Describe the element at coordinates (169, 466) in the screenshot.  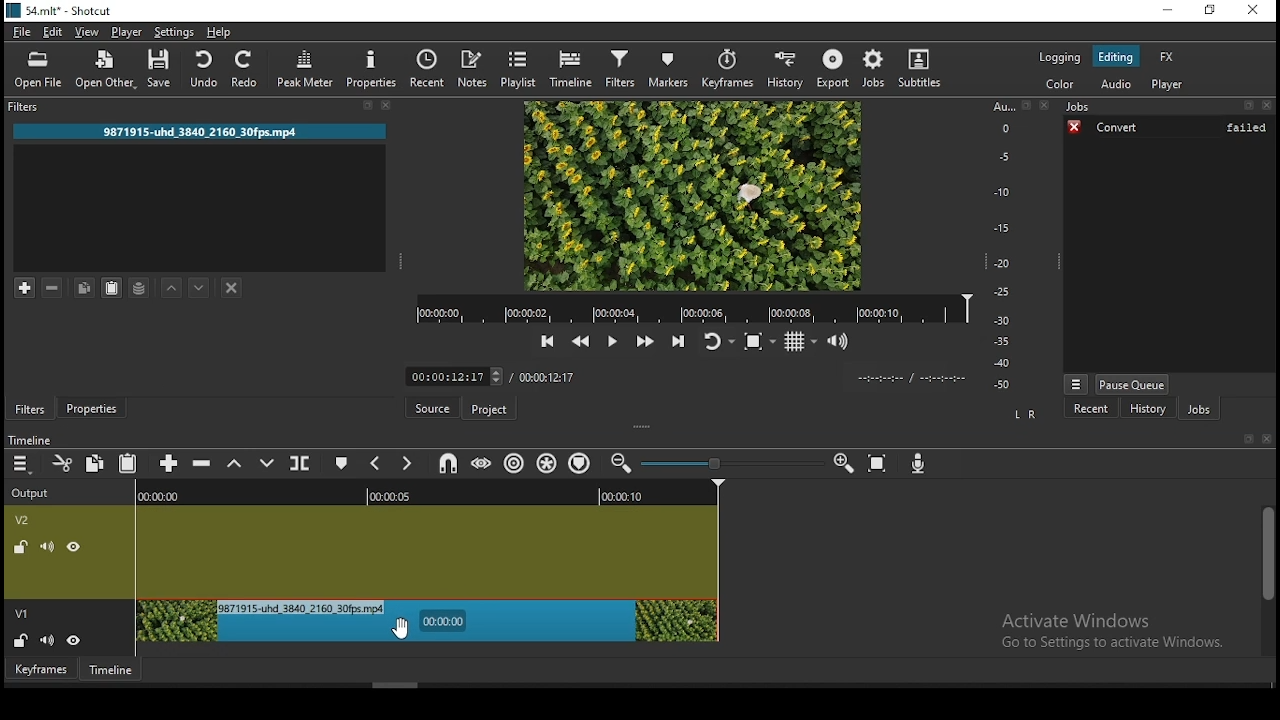
I see `append` at that location.